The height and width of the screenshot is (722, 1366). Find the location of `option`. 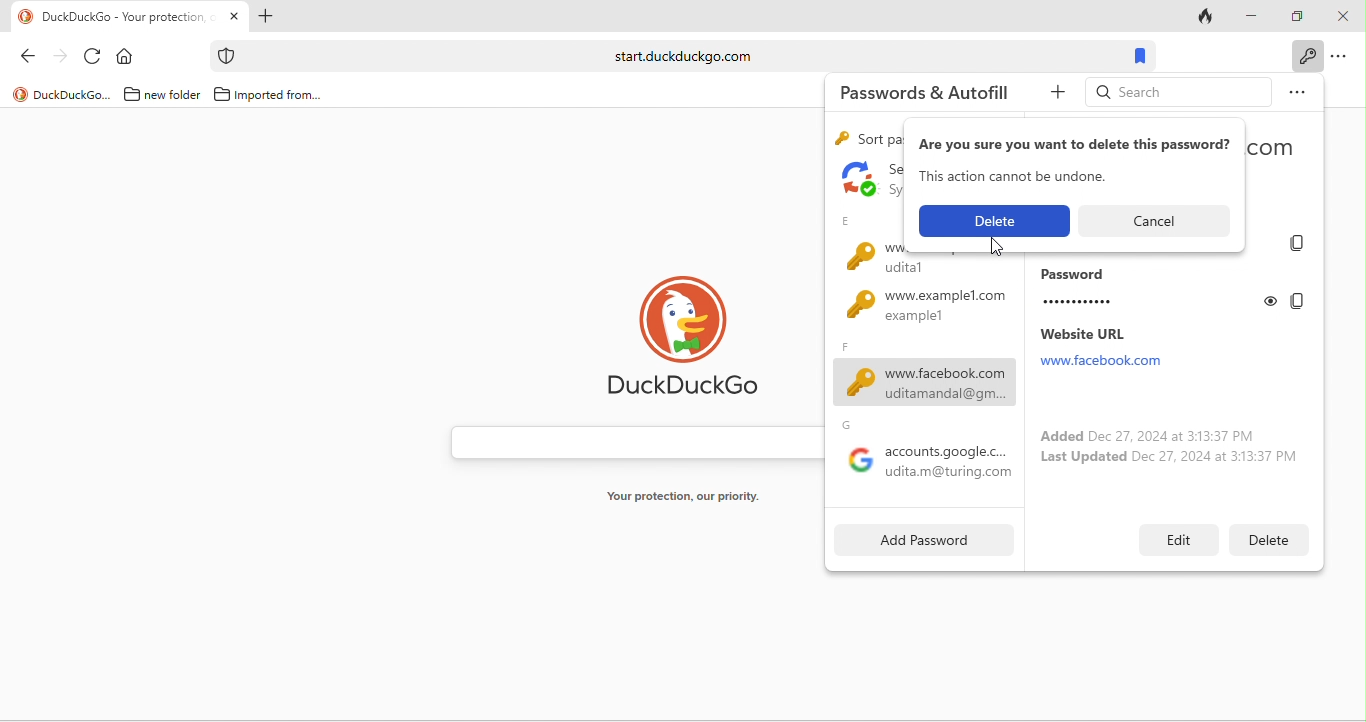

option is located at coordinates (1343, 58).